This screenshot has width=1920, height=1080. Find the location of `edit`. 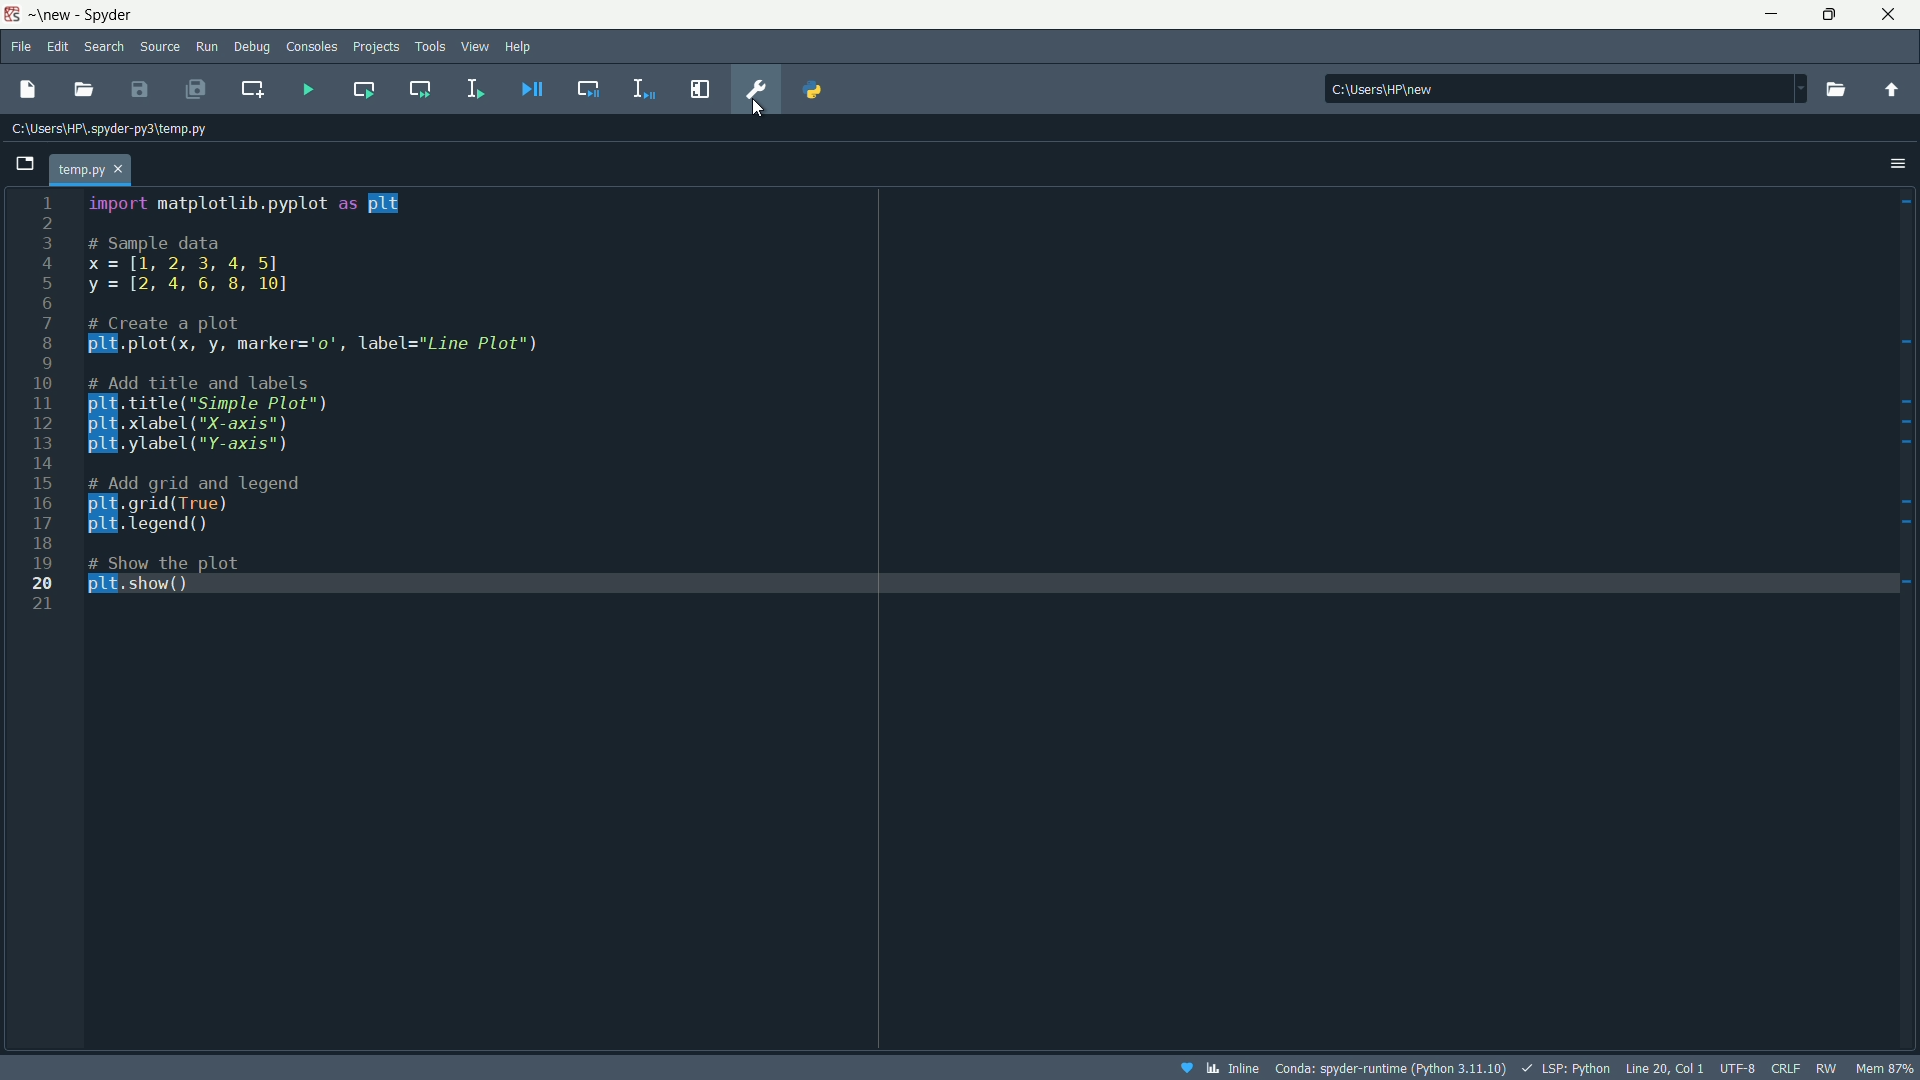

edit is located at coordinates (58, 47).